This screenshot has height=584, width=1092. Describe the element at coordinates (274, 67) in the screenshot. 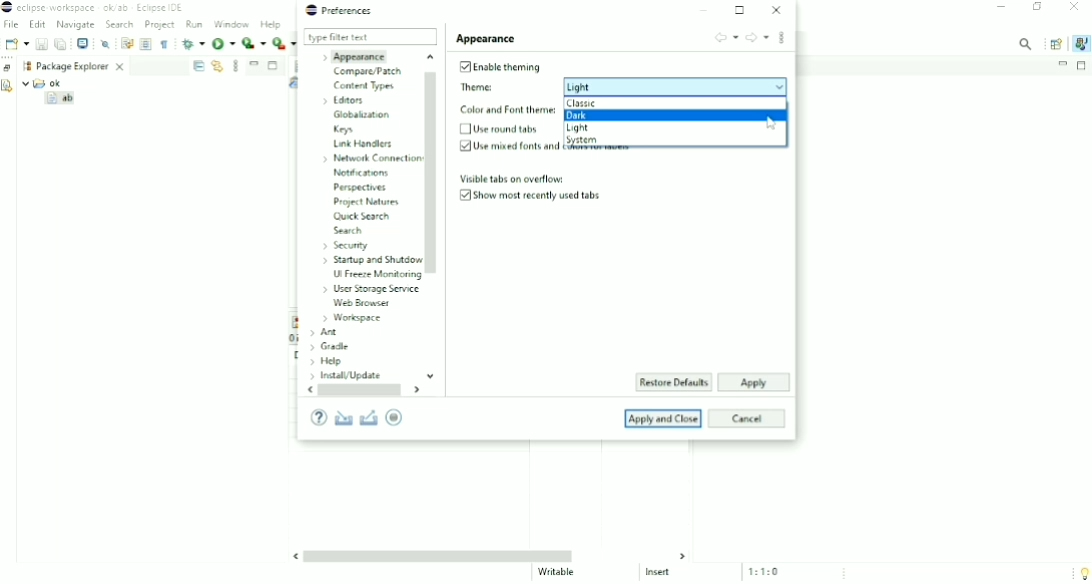

I see `Maximize` at that location.